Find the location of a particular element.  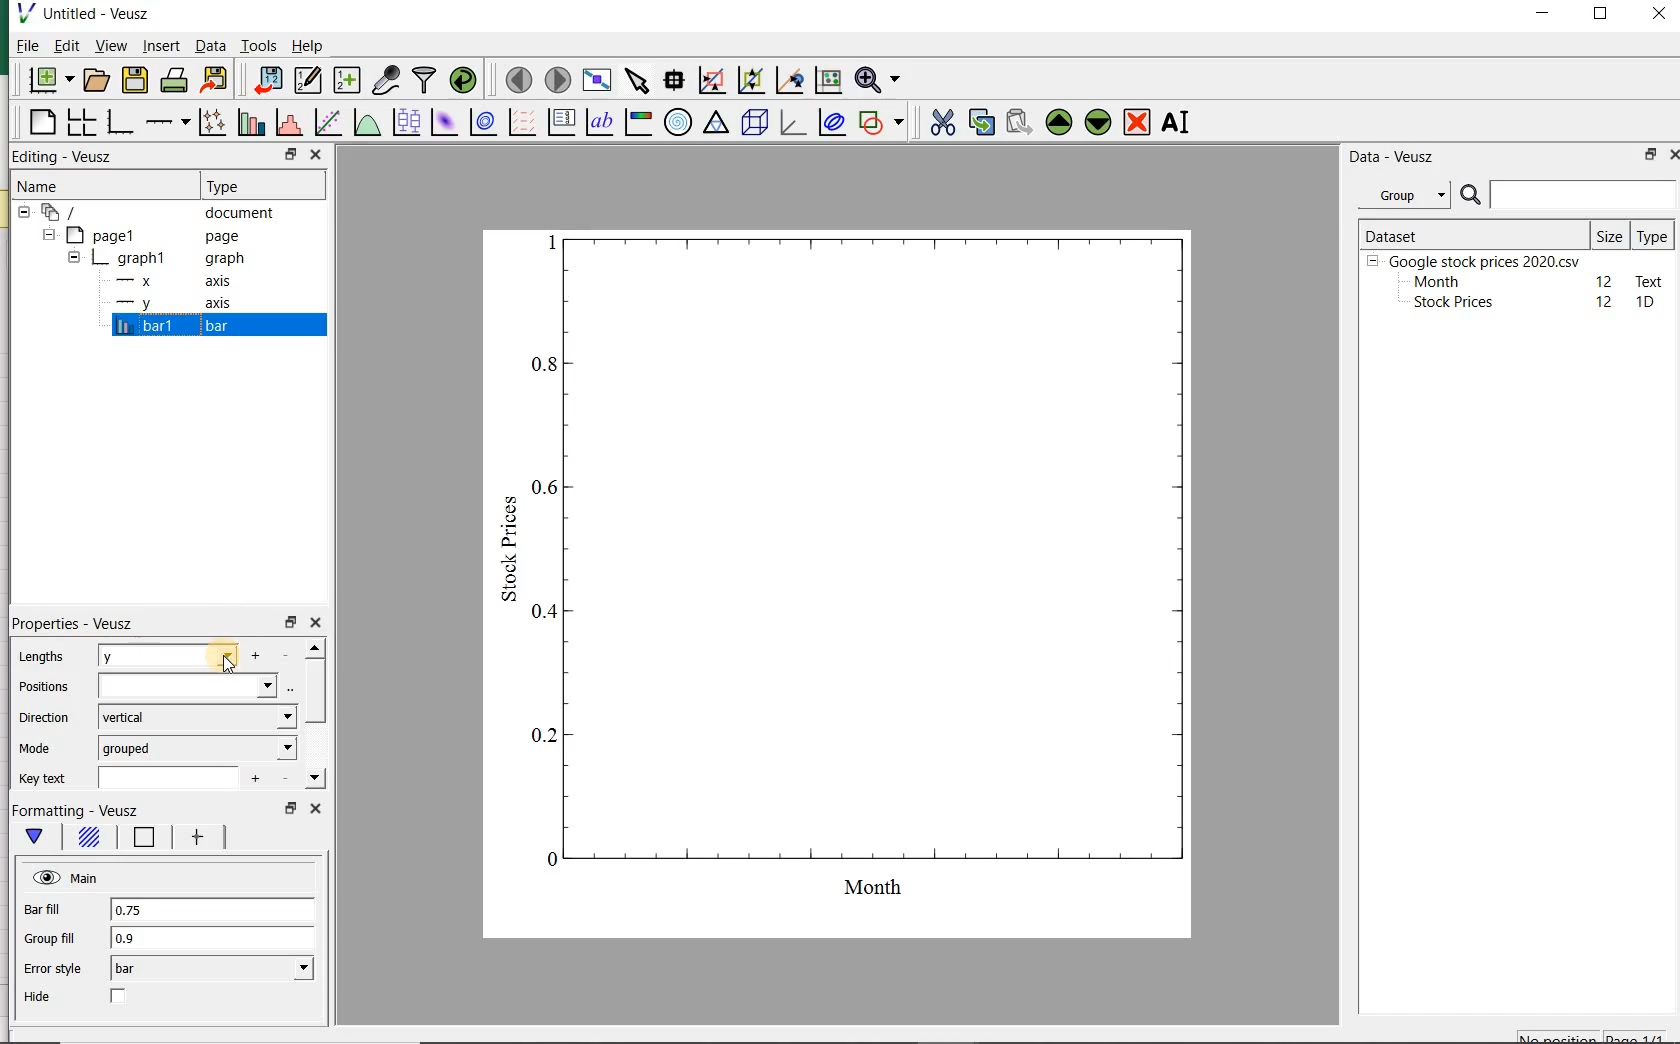

read data points on the graph is located at coordinates (672, 81).